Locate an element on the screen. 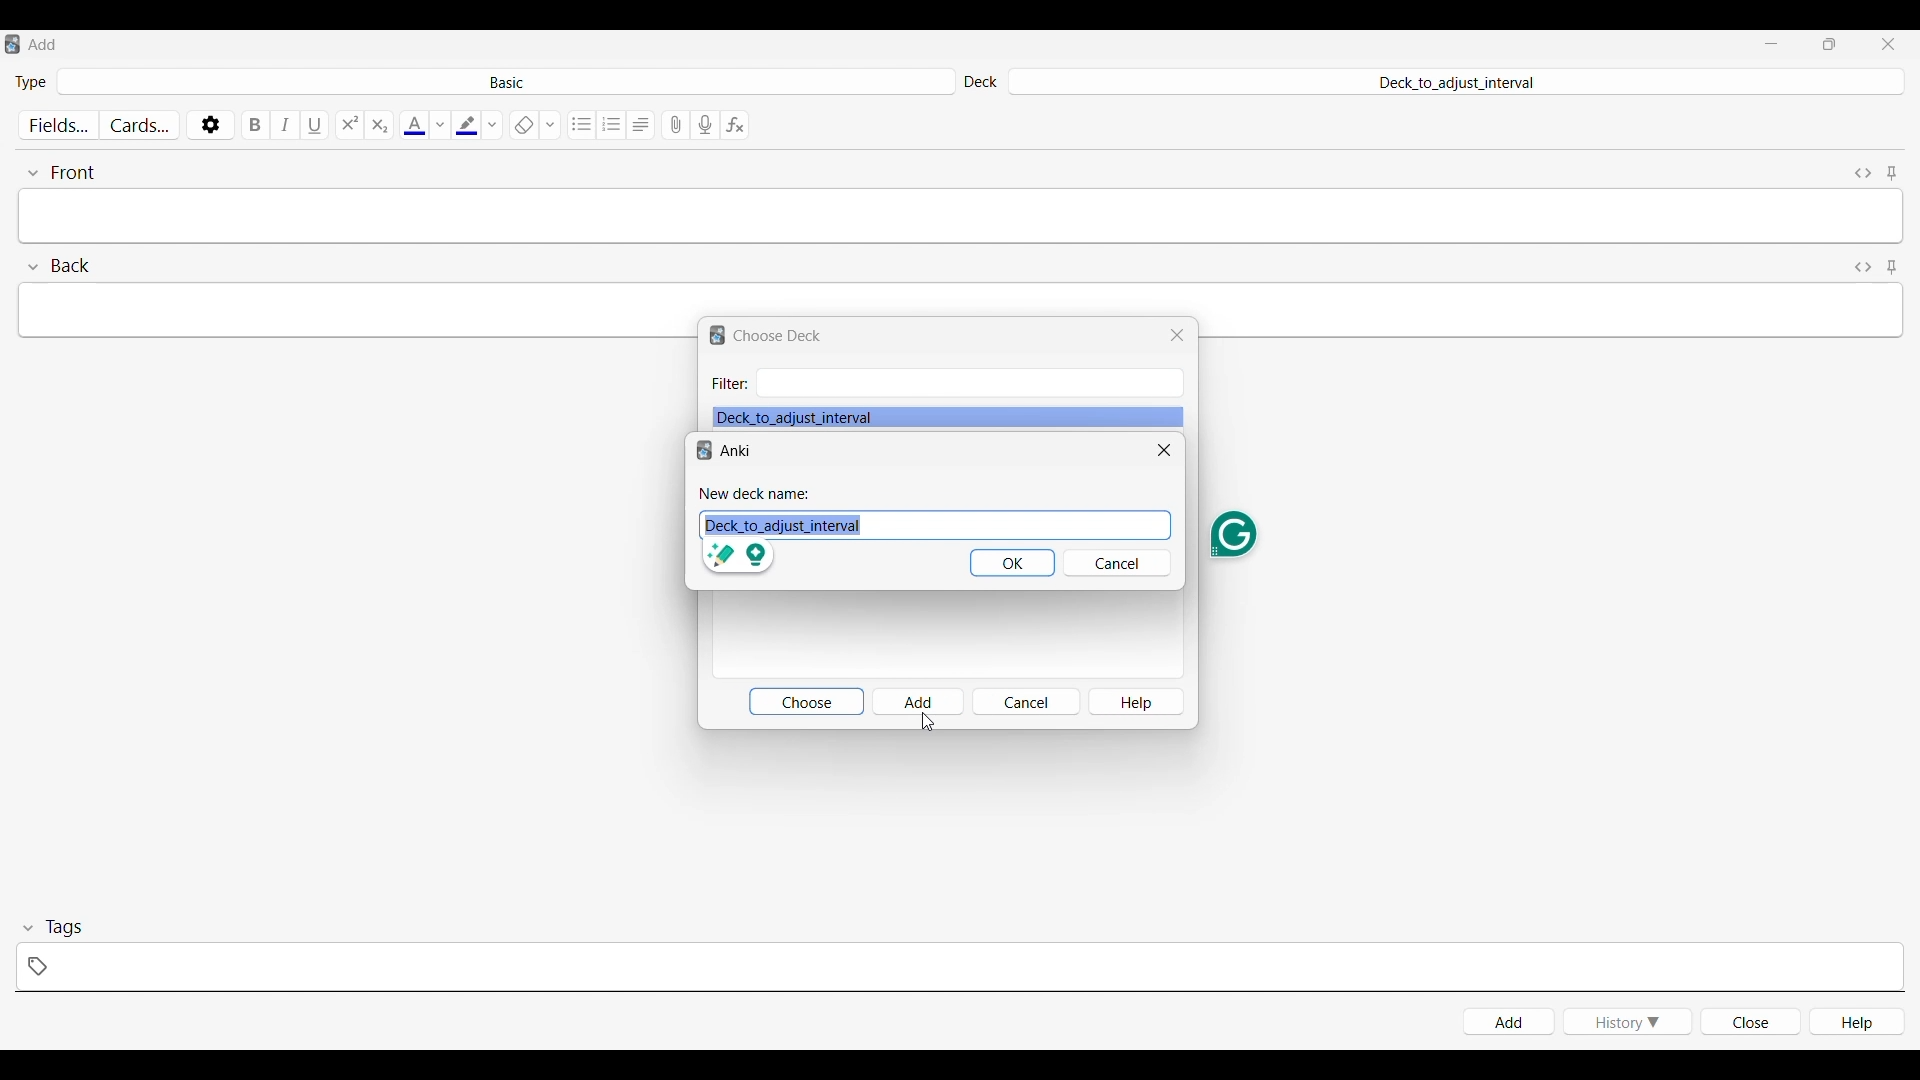  Super script is located at coordinates (350, 125).